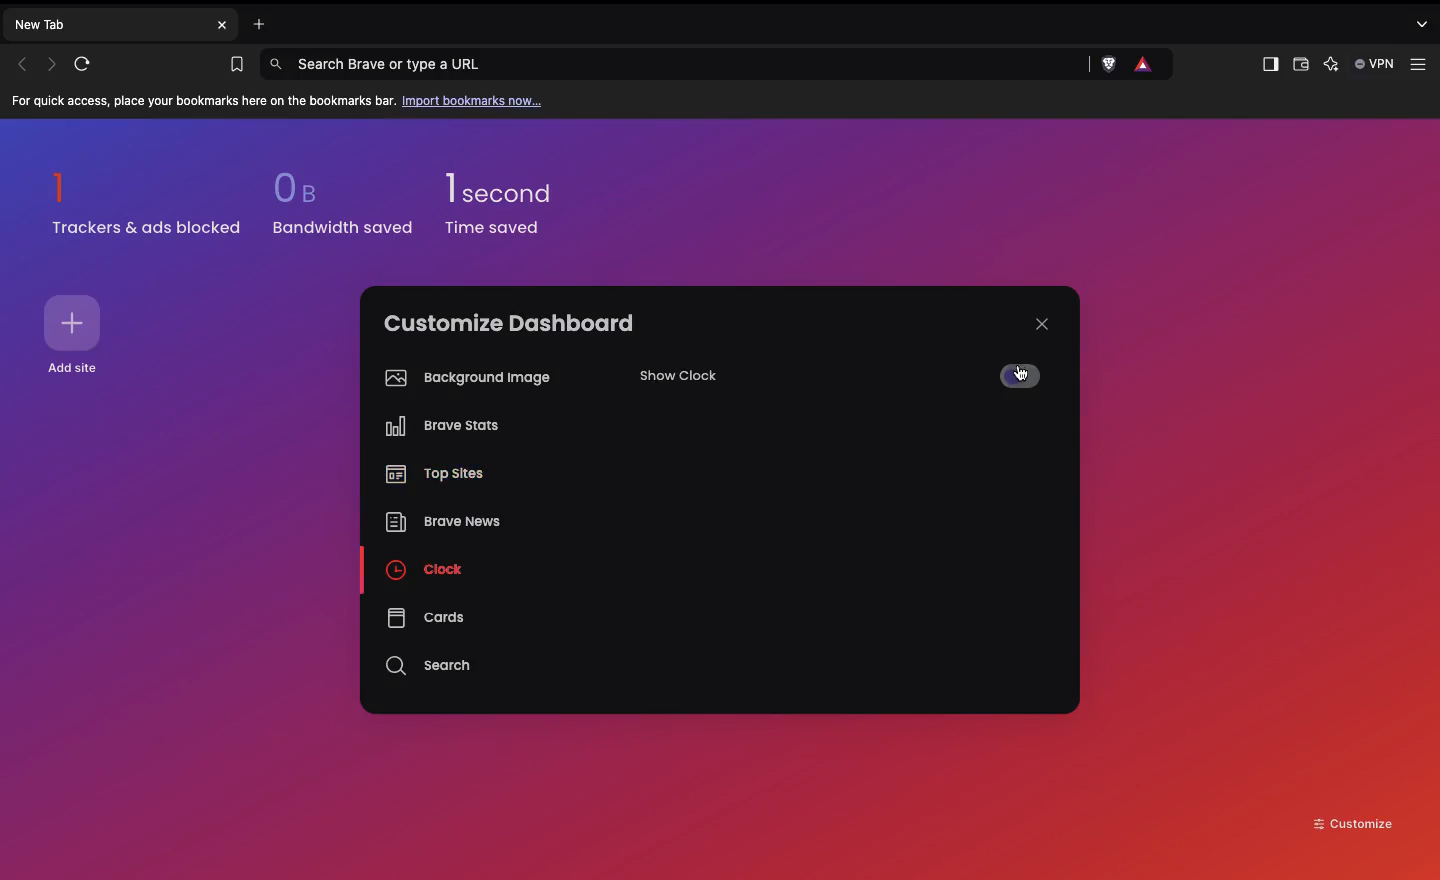  I want to click on For quick access, place your bookmarks here on the bookmarks bar., so click(204, 102).